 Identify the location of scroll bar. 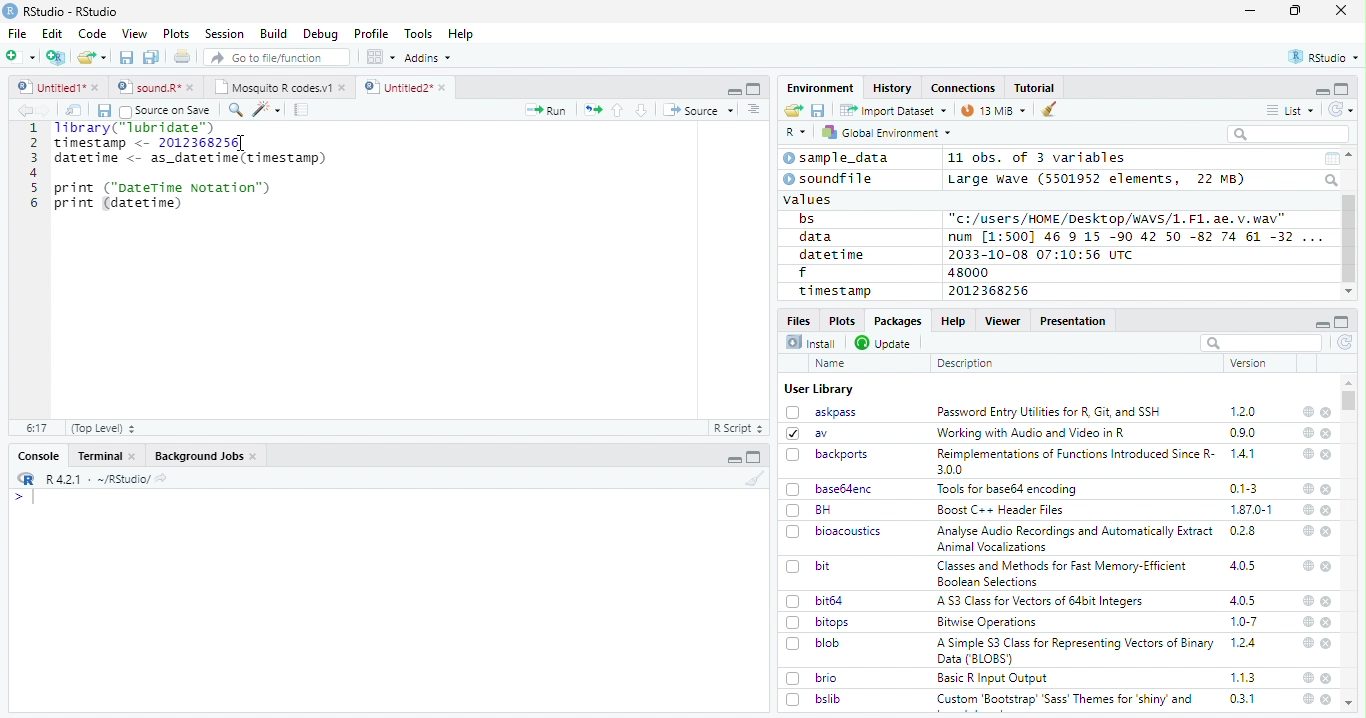
(1350, 400).